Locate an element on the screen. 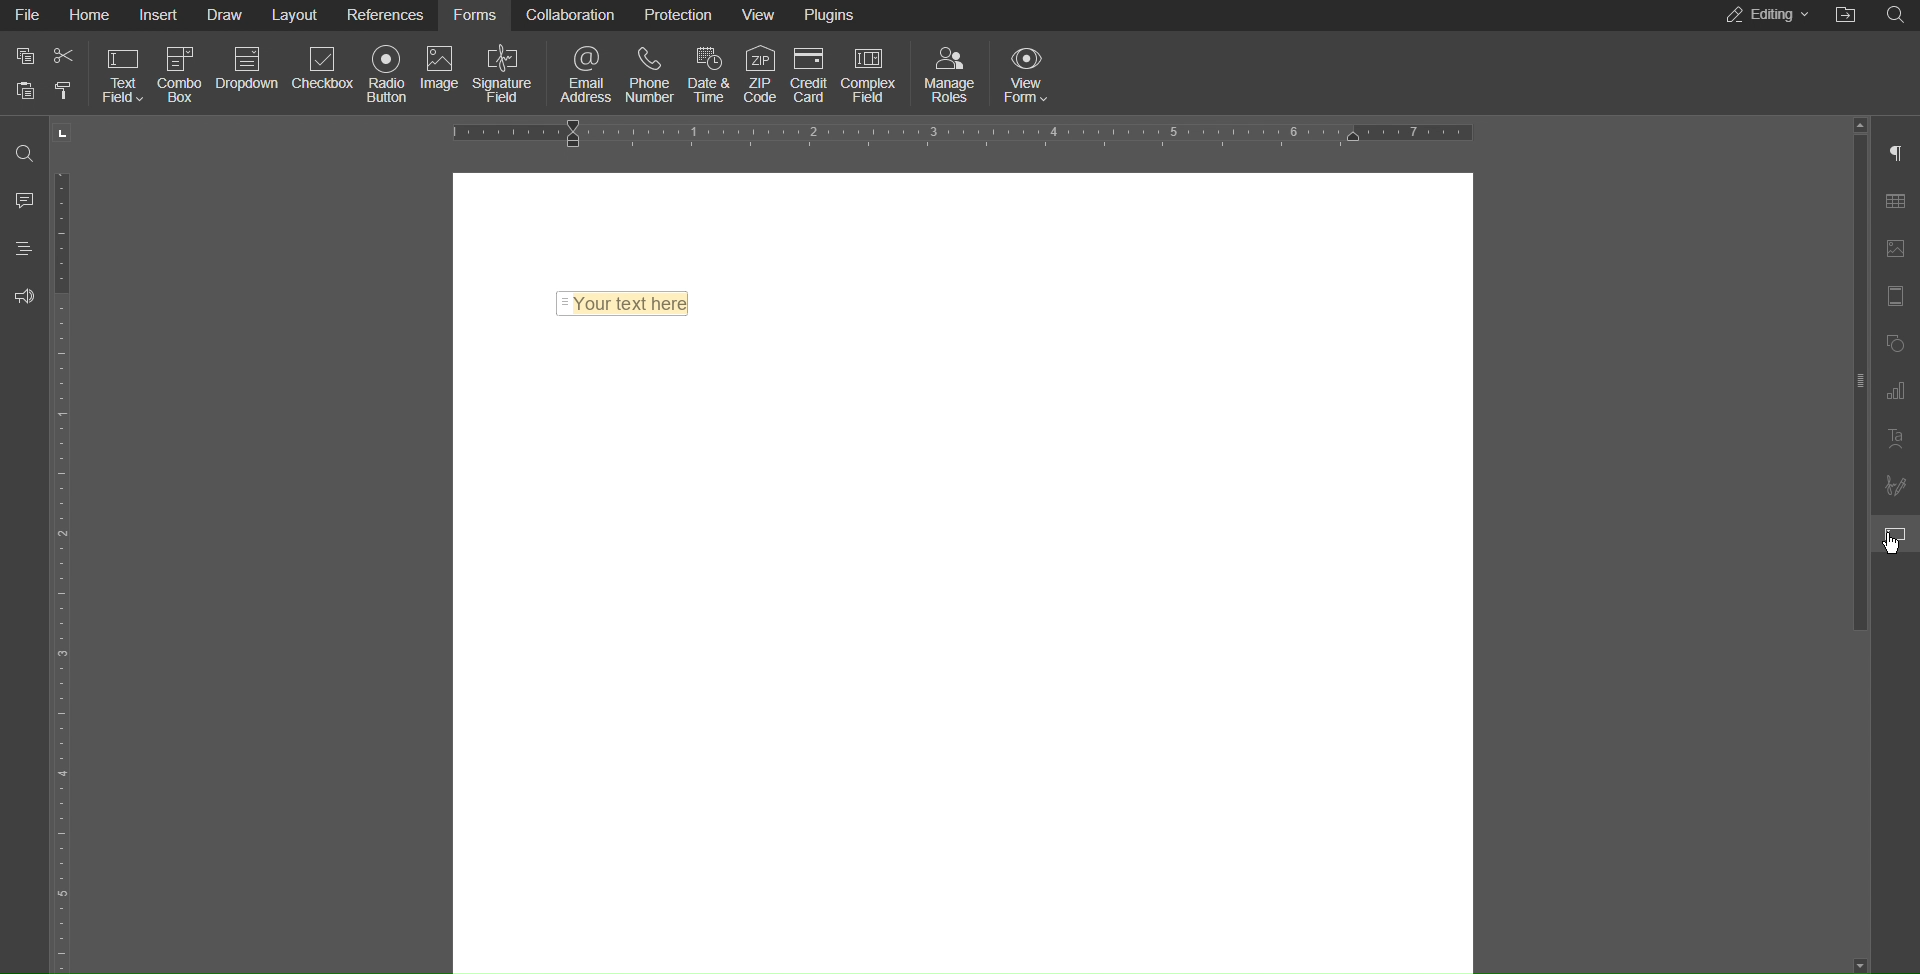 The height and width of the screenshot is (974, 1920). View Form is located at coordinates (1031, 77).